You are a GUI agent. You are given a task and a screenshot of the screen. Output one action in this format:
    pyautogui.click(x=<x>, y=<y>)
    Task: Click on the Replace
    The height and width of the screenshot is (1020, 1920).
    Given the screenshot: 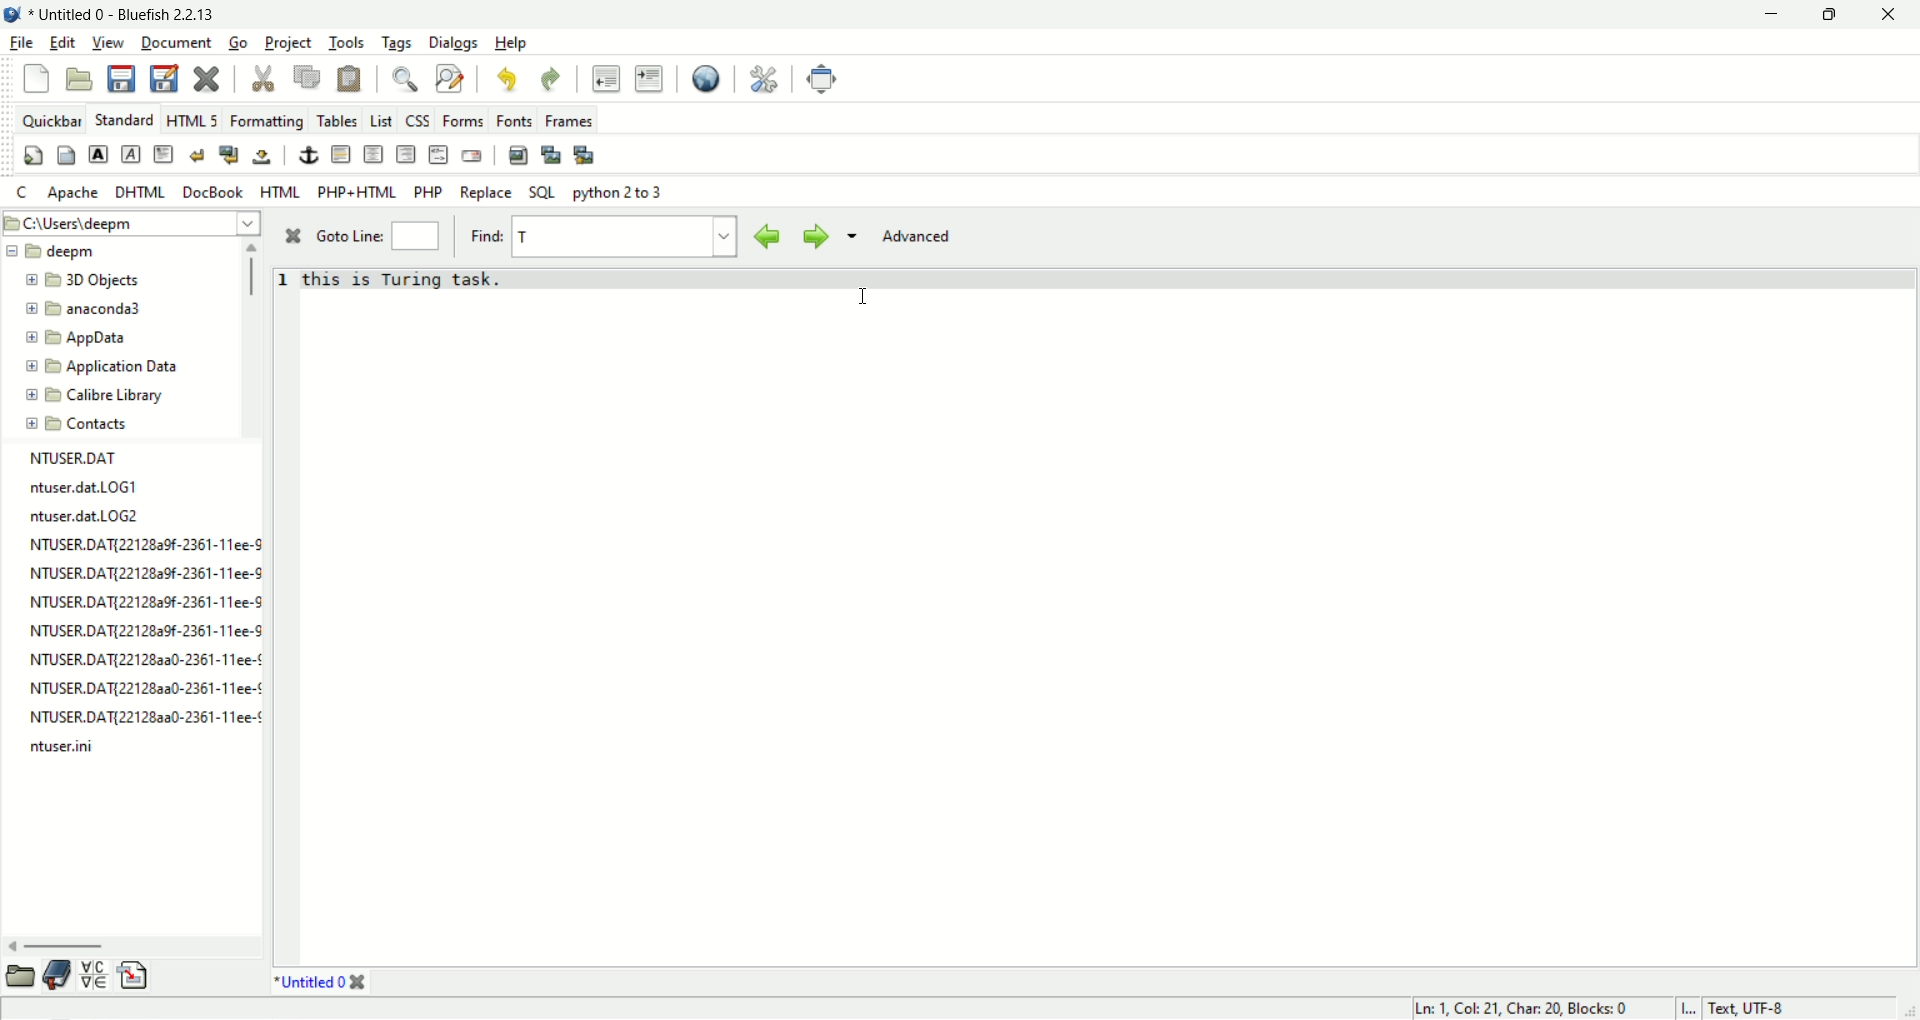 What is the action you would take?
    pyautogui.click(x=486, y=193)
    